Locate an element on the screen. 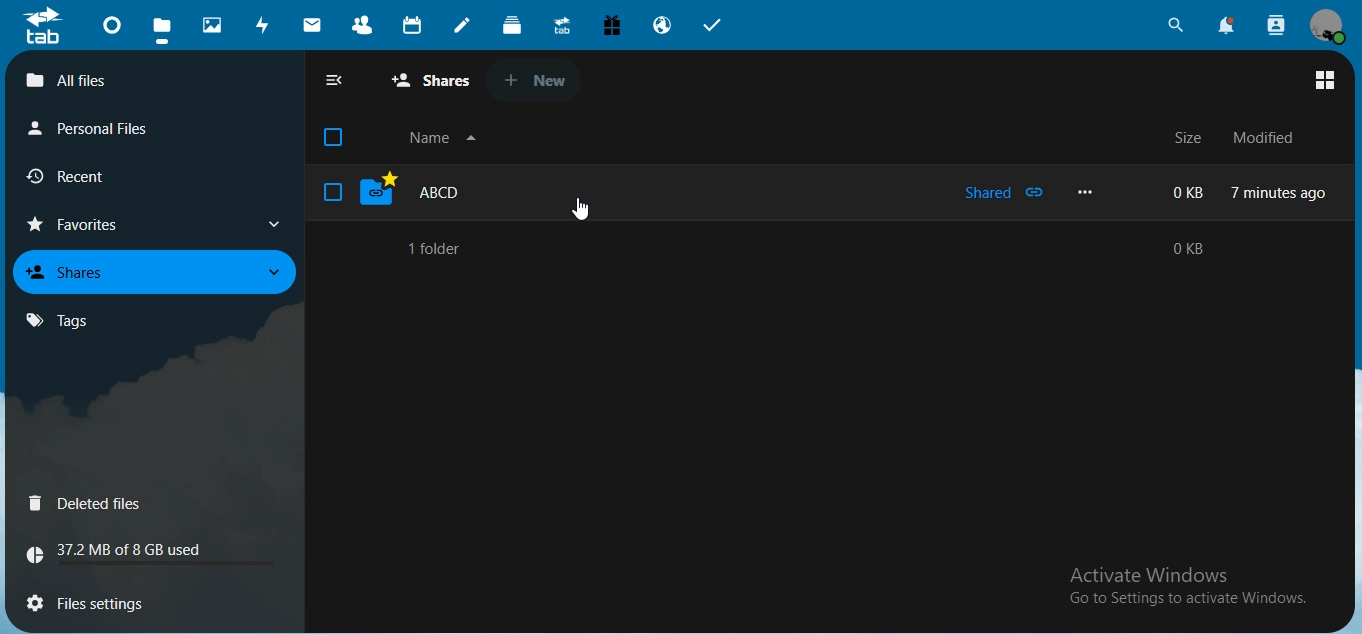  cursor is located at coordinates (584, 212).